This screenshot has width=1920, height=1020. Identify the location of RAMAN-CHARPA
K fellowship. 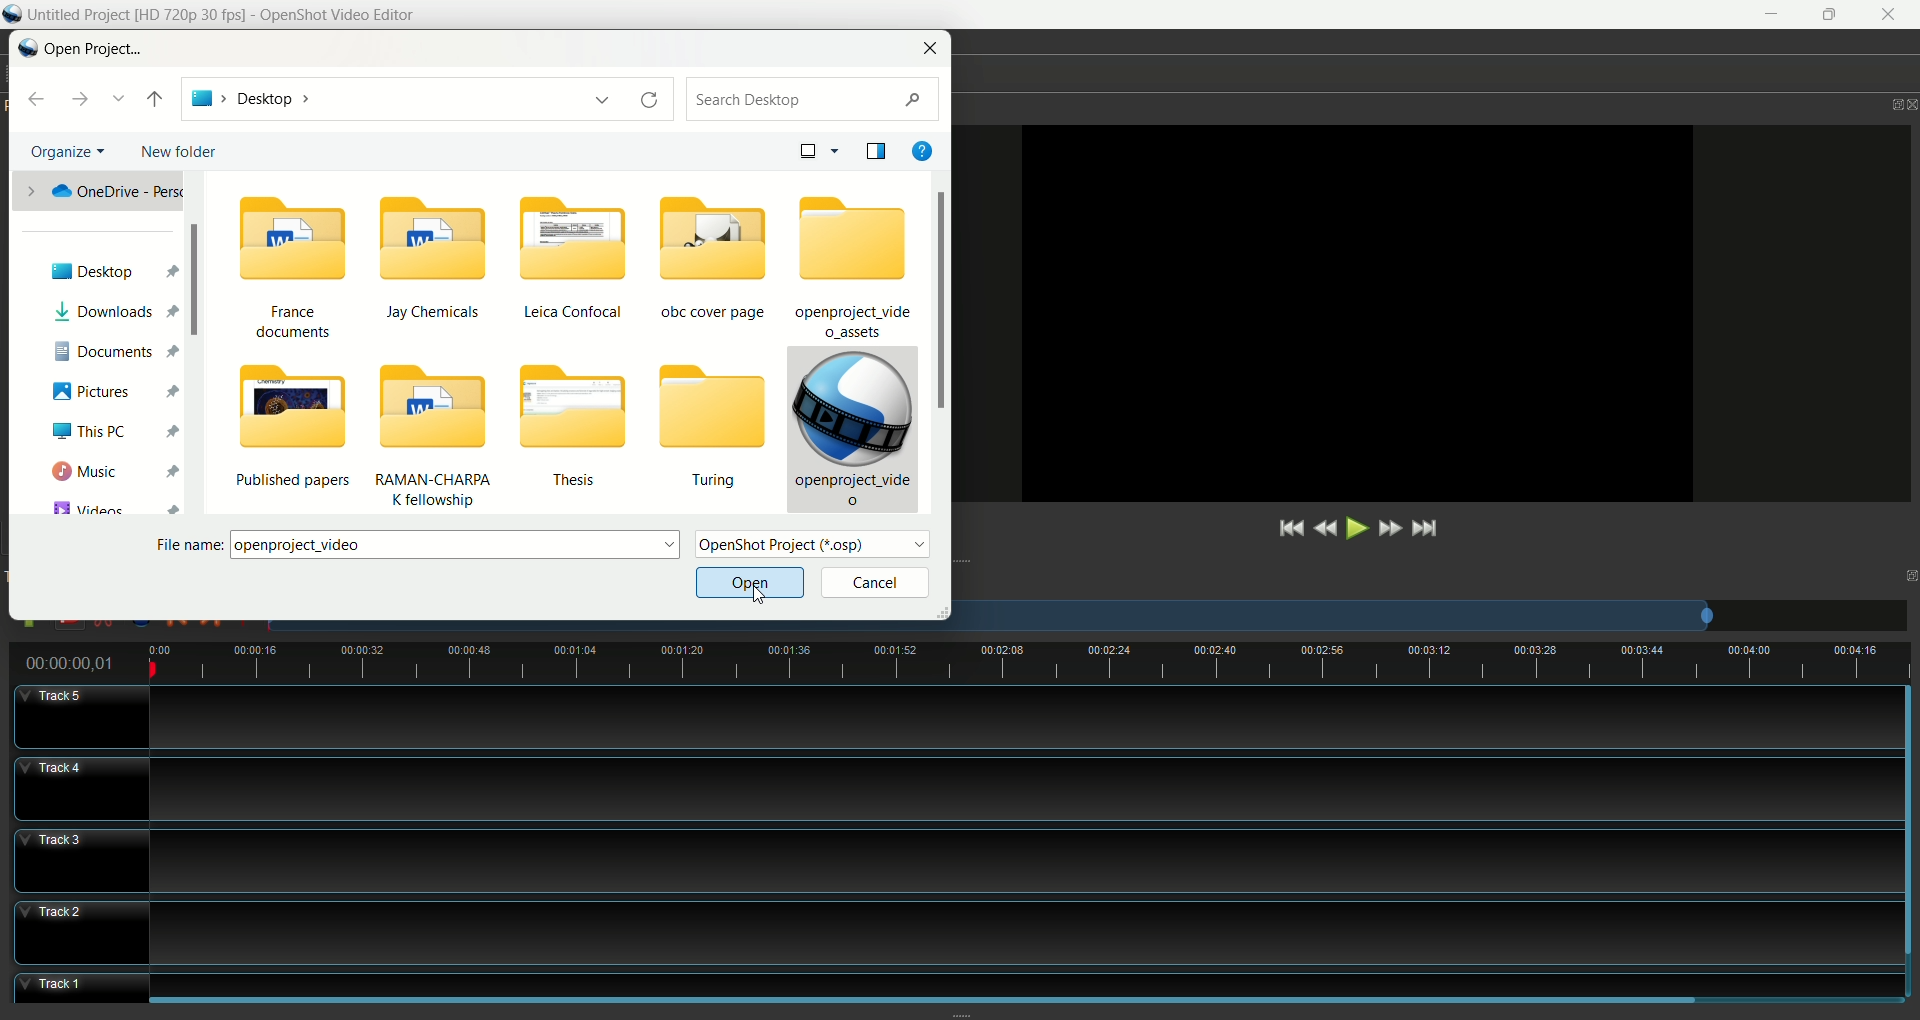
(446, 441).